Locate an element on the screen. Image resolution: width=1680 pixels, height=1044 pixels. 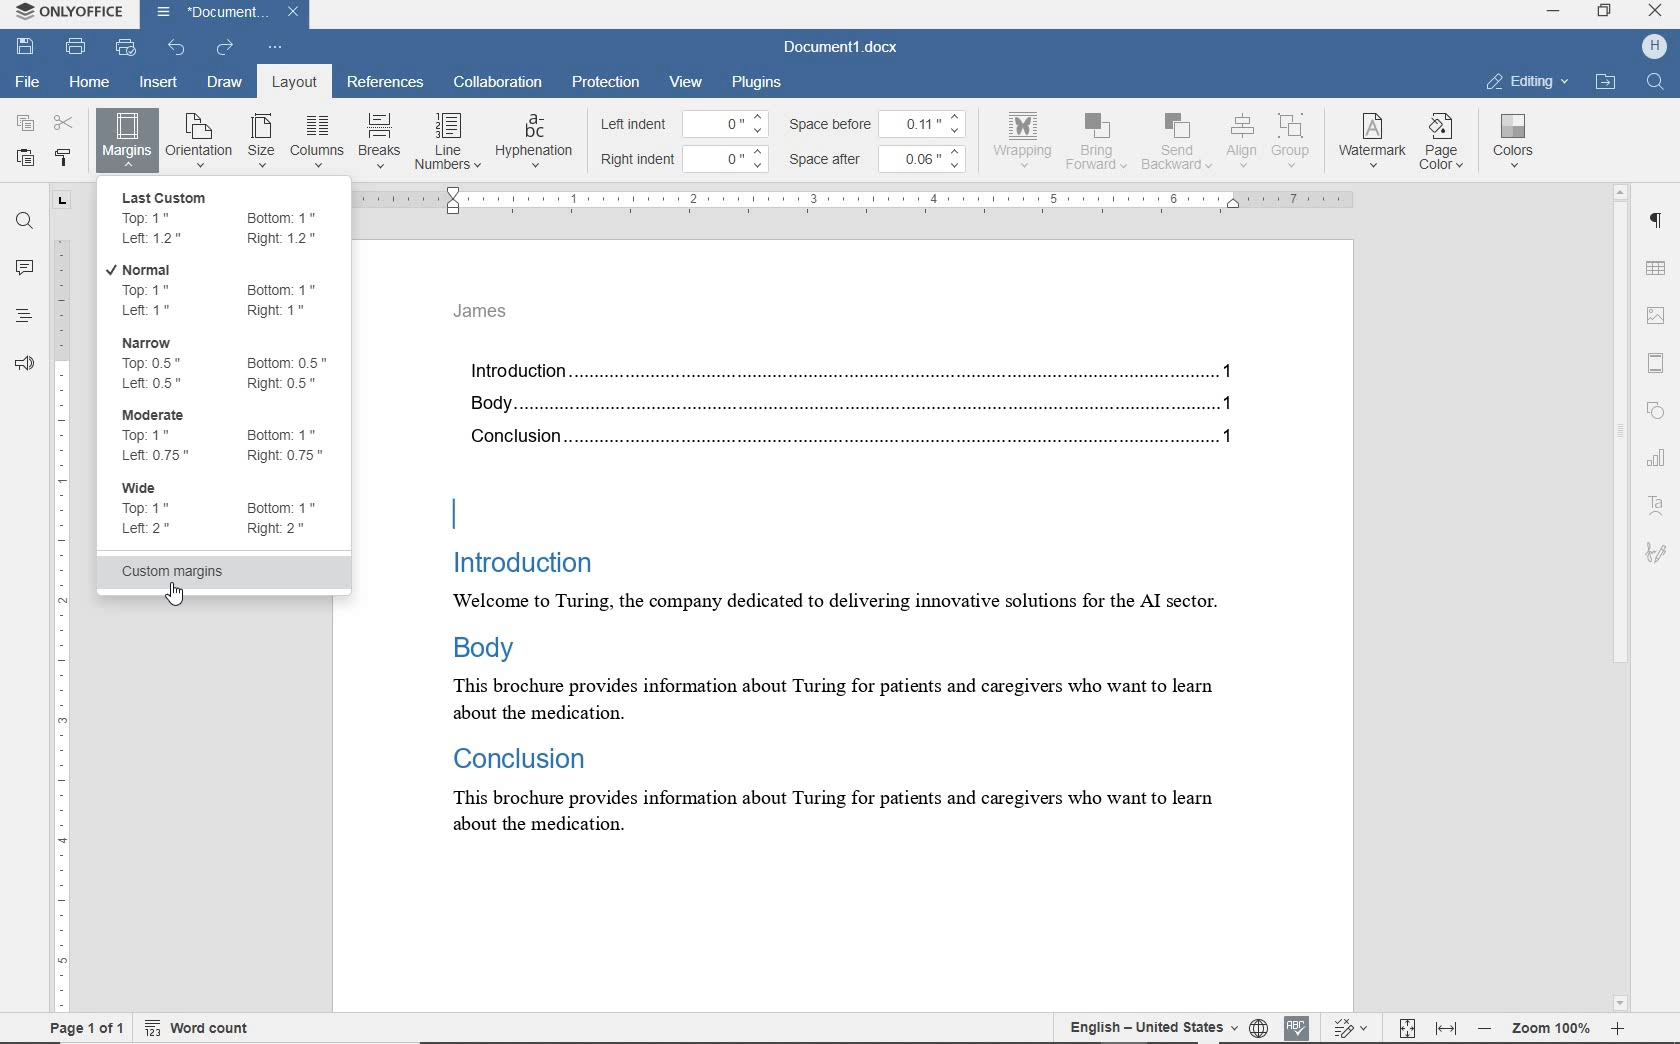
paste is located at coordinates (25, 158).